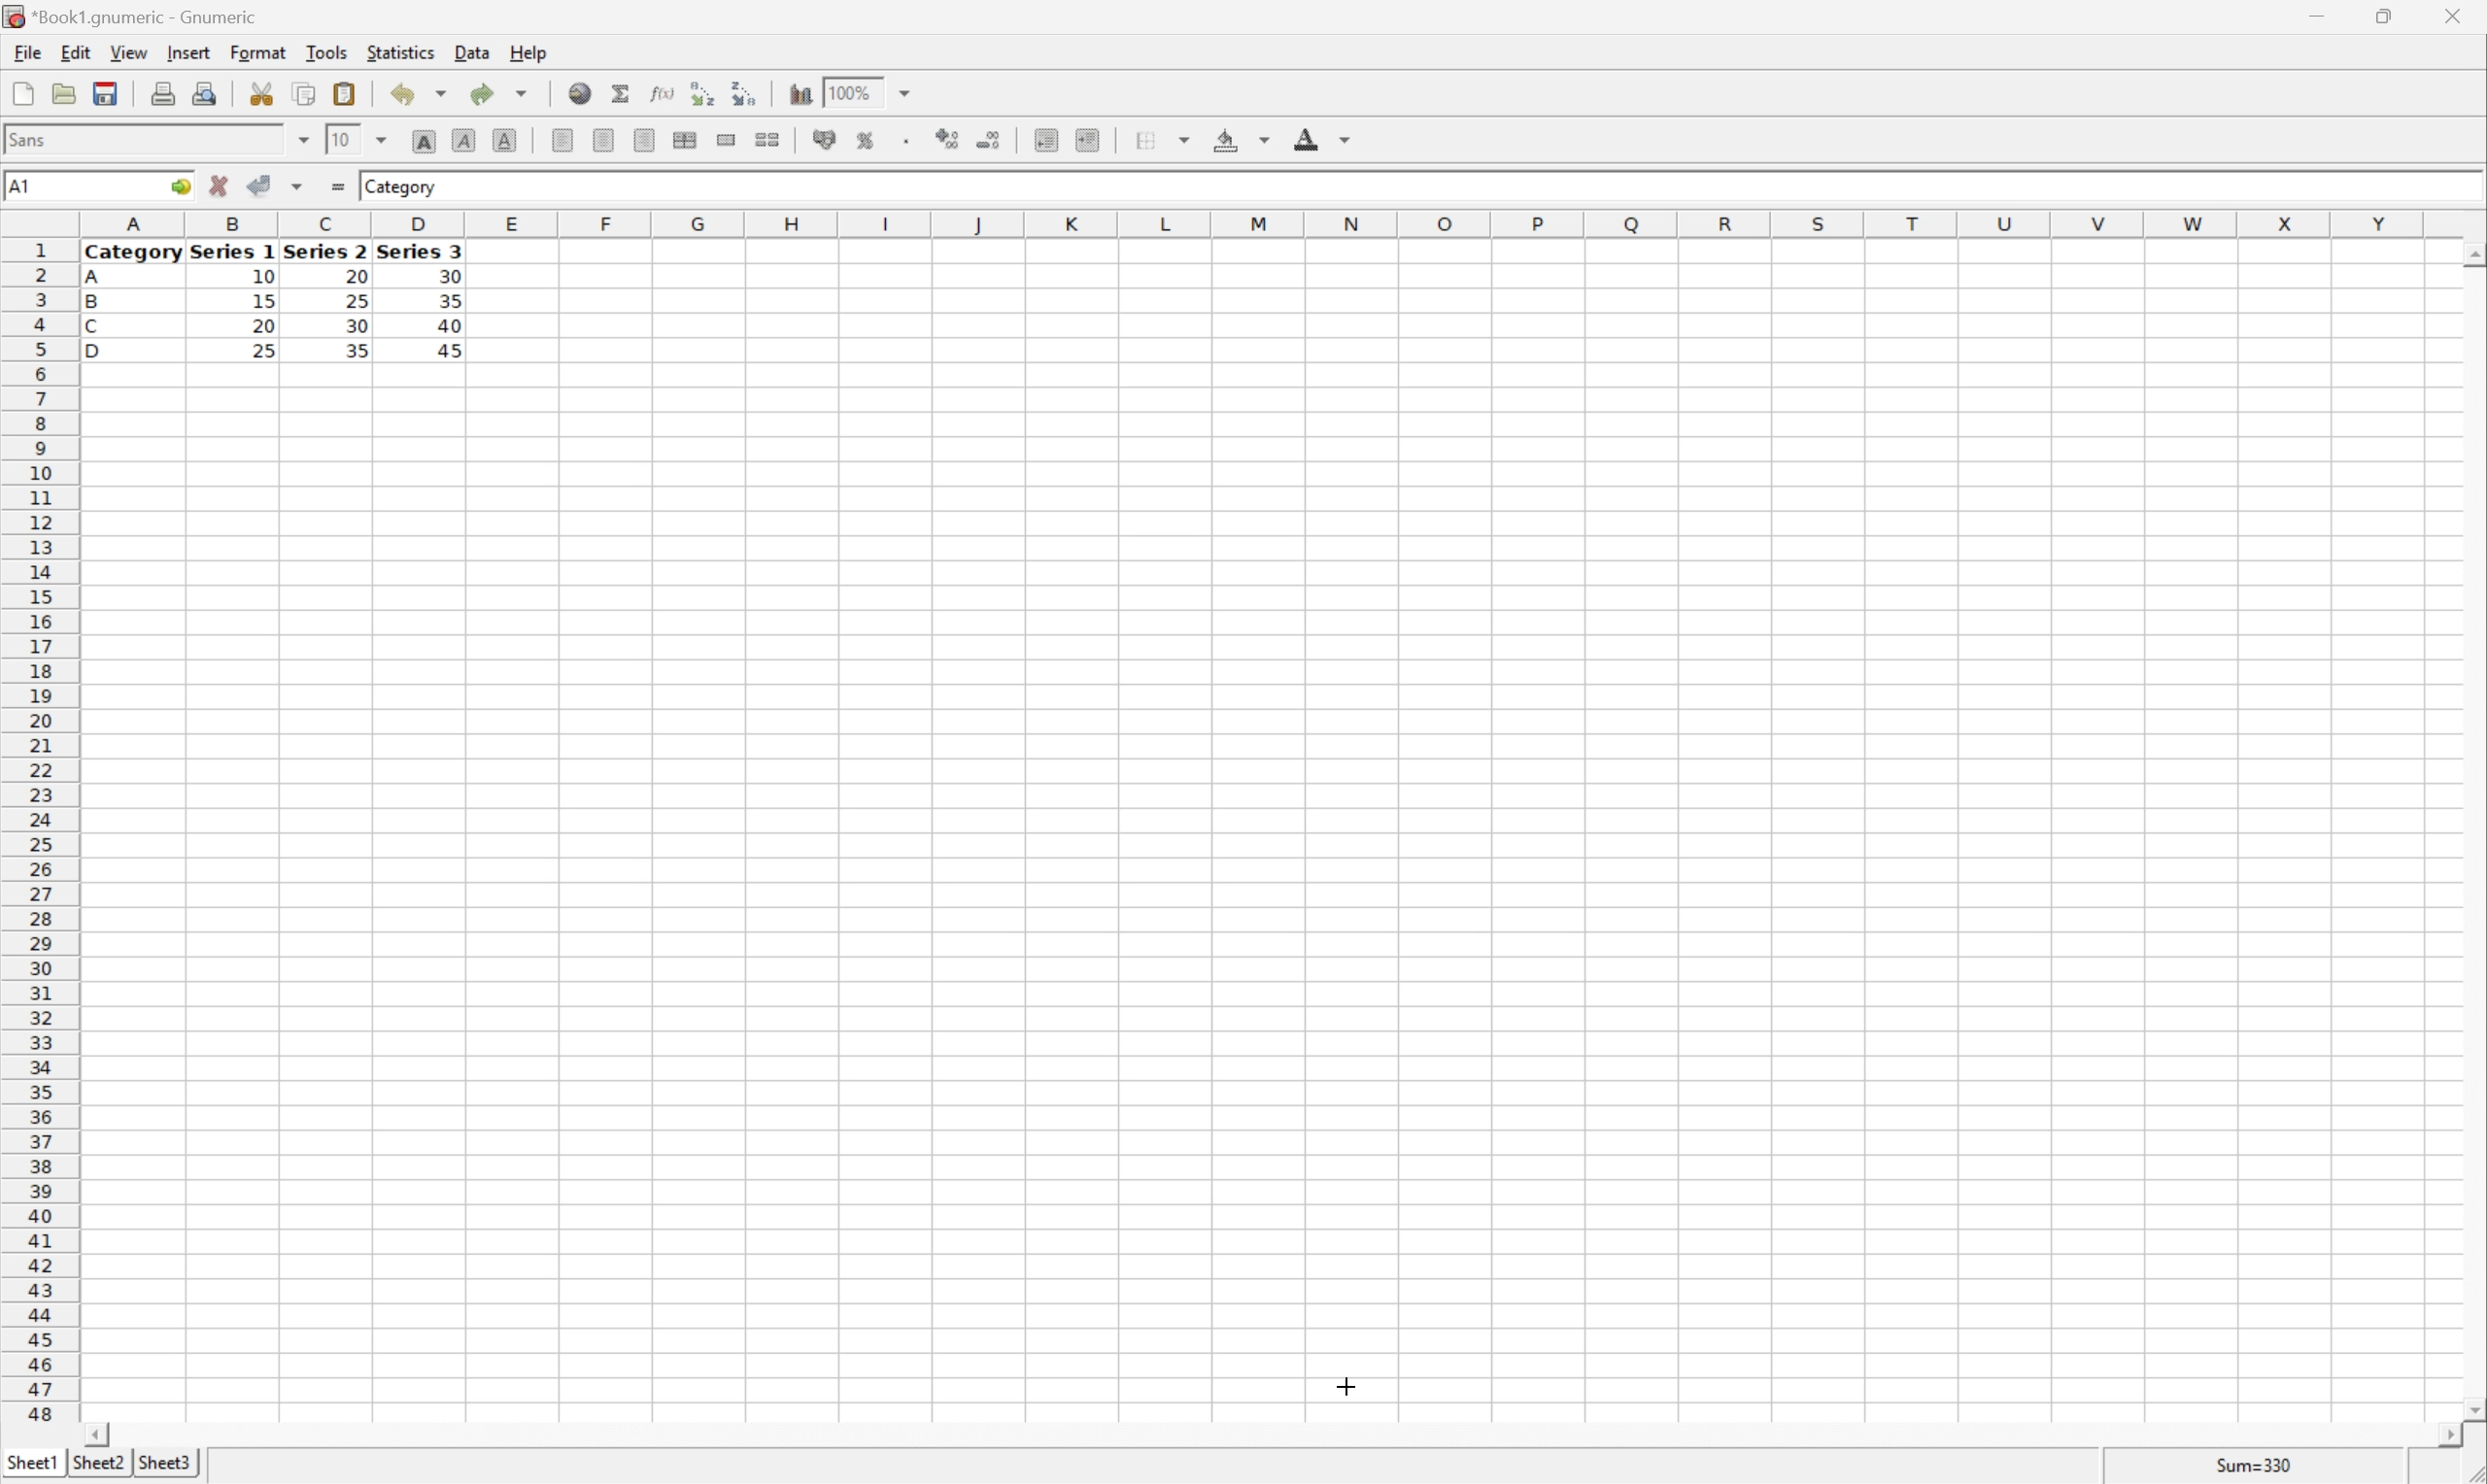 This screenshot has width=2487, height=1484. What do you see at coordinates (342, 140) in the screenshot?
I see `10` at bounding box center [342, 140].